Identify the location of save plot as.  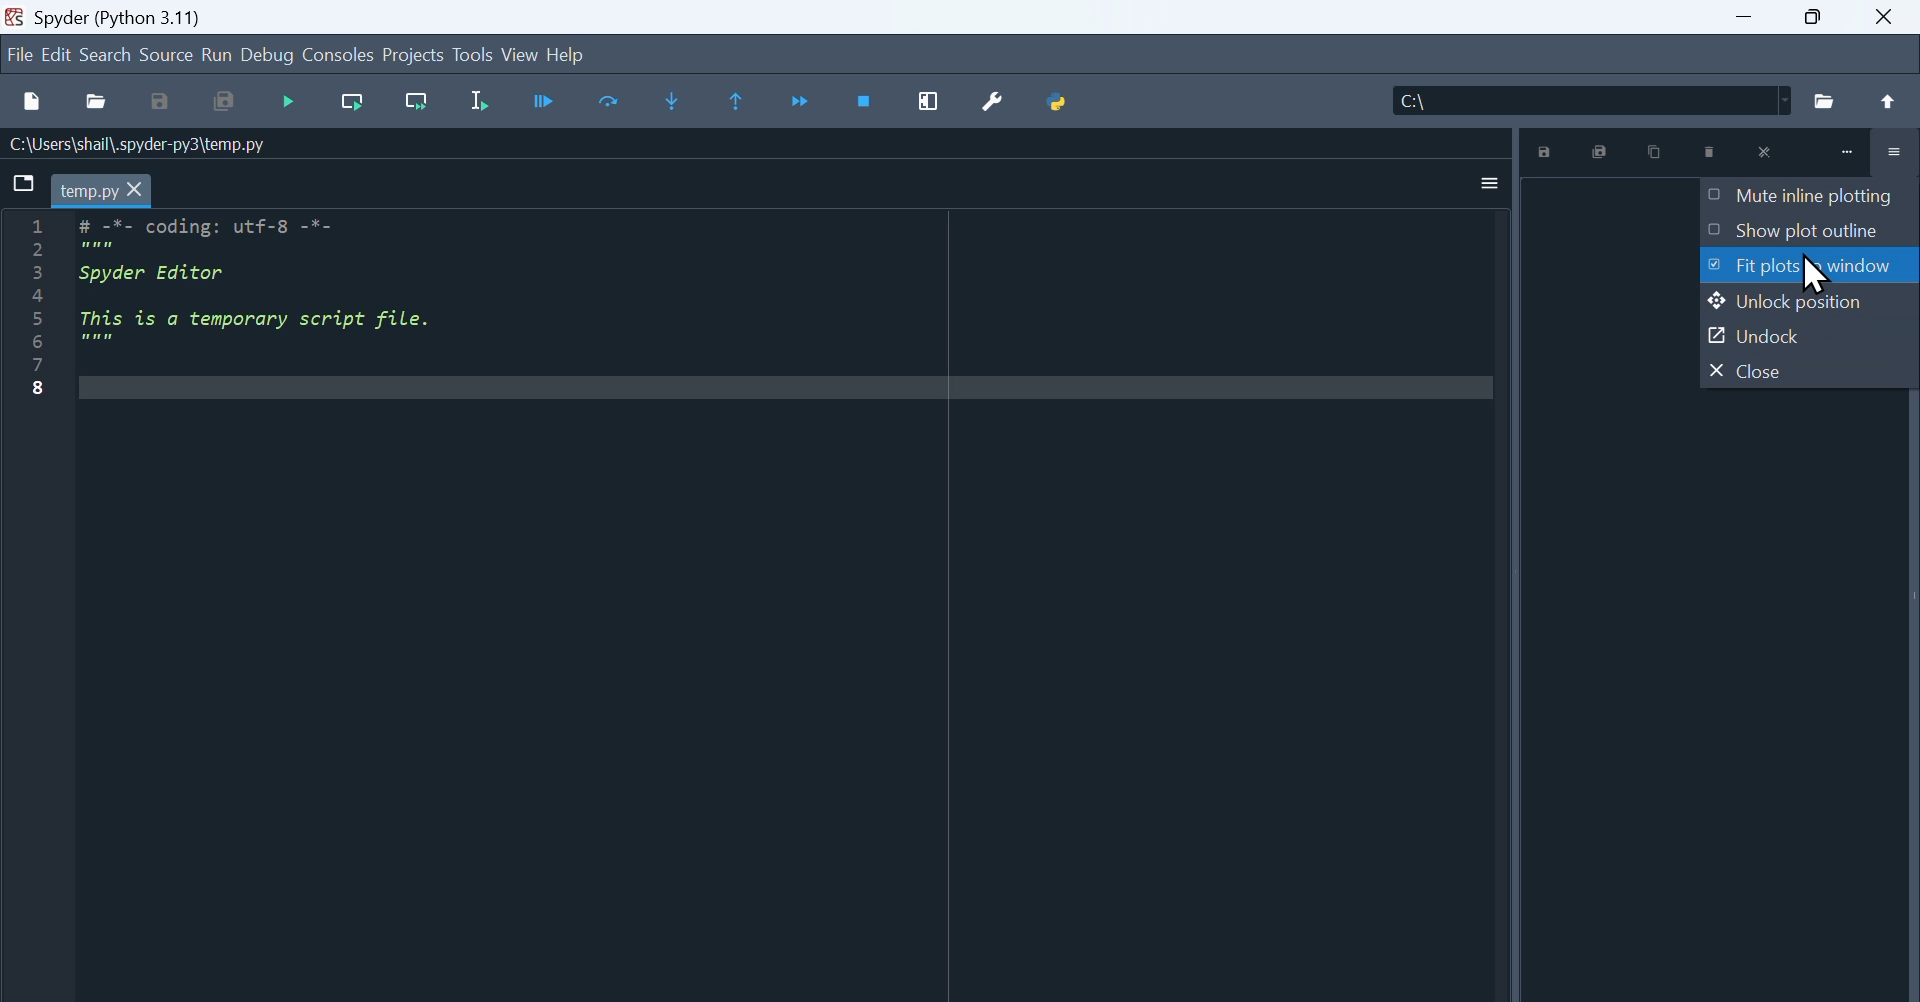
(1543, 151).